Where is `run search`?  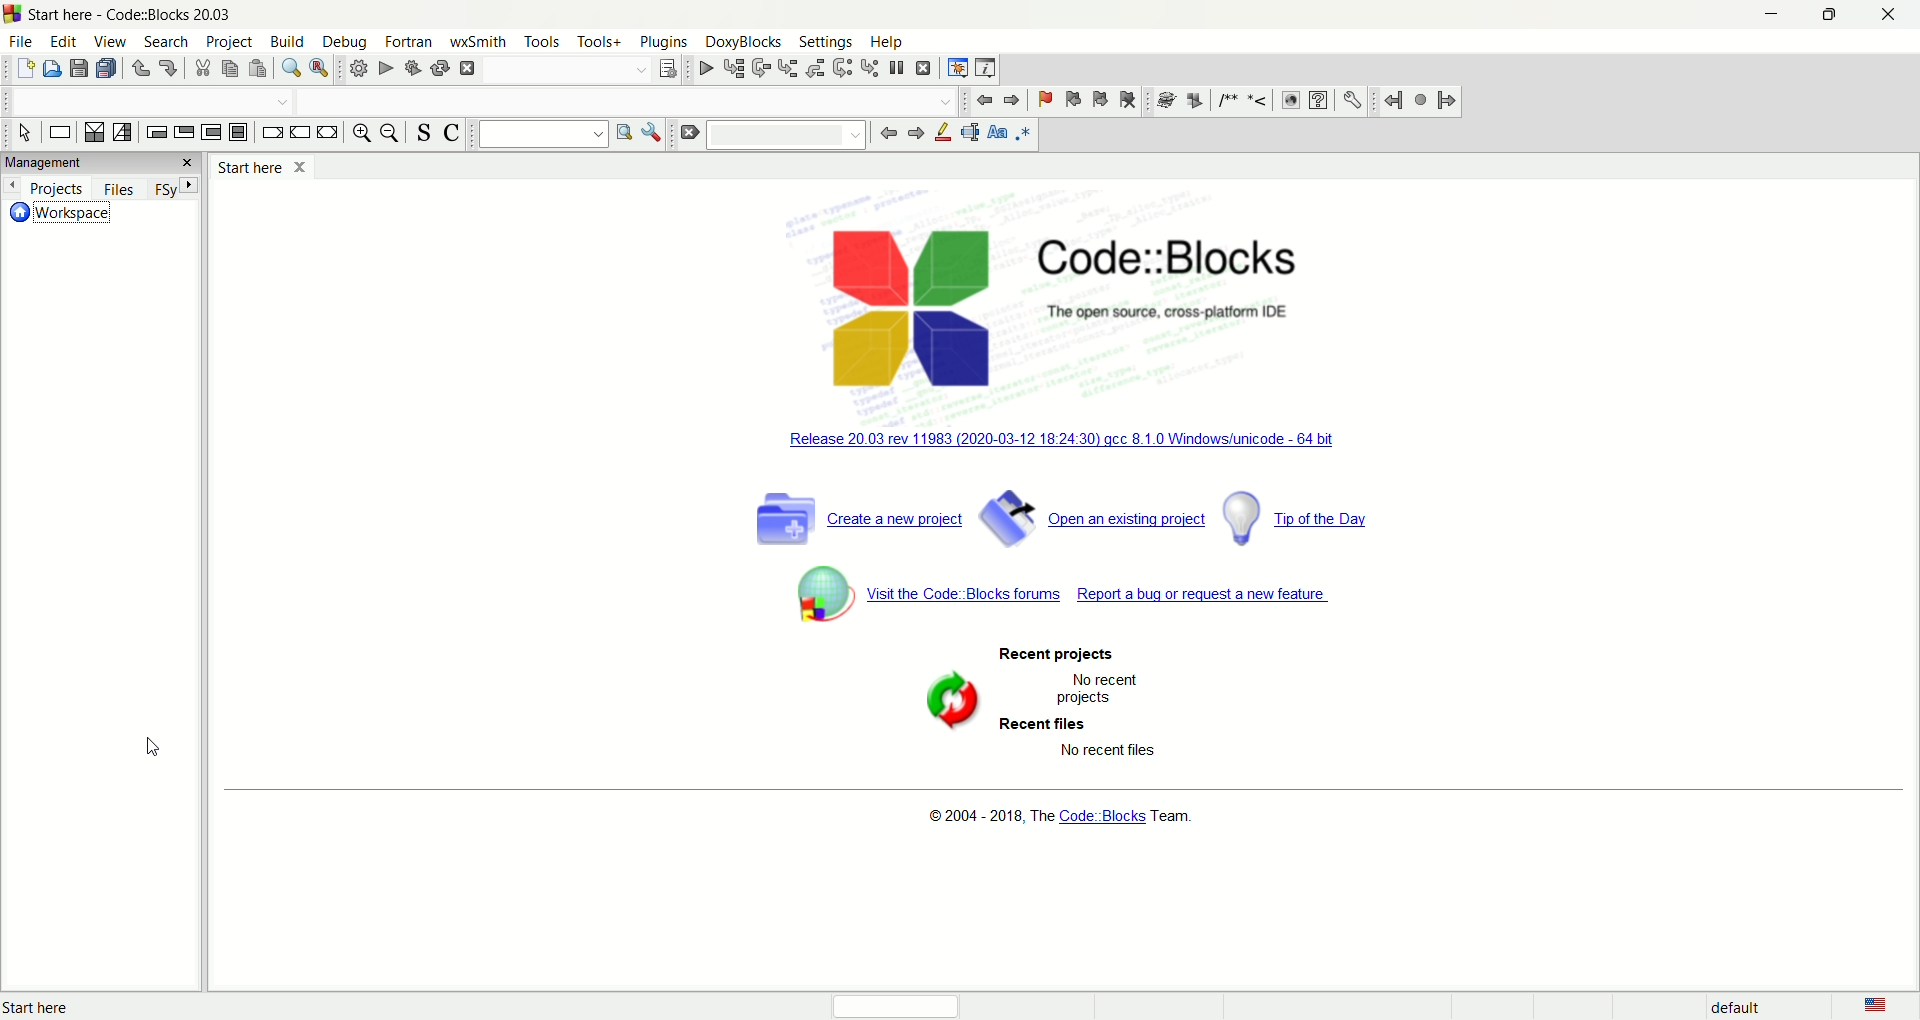
run search is located at coordinates (625, 133).